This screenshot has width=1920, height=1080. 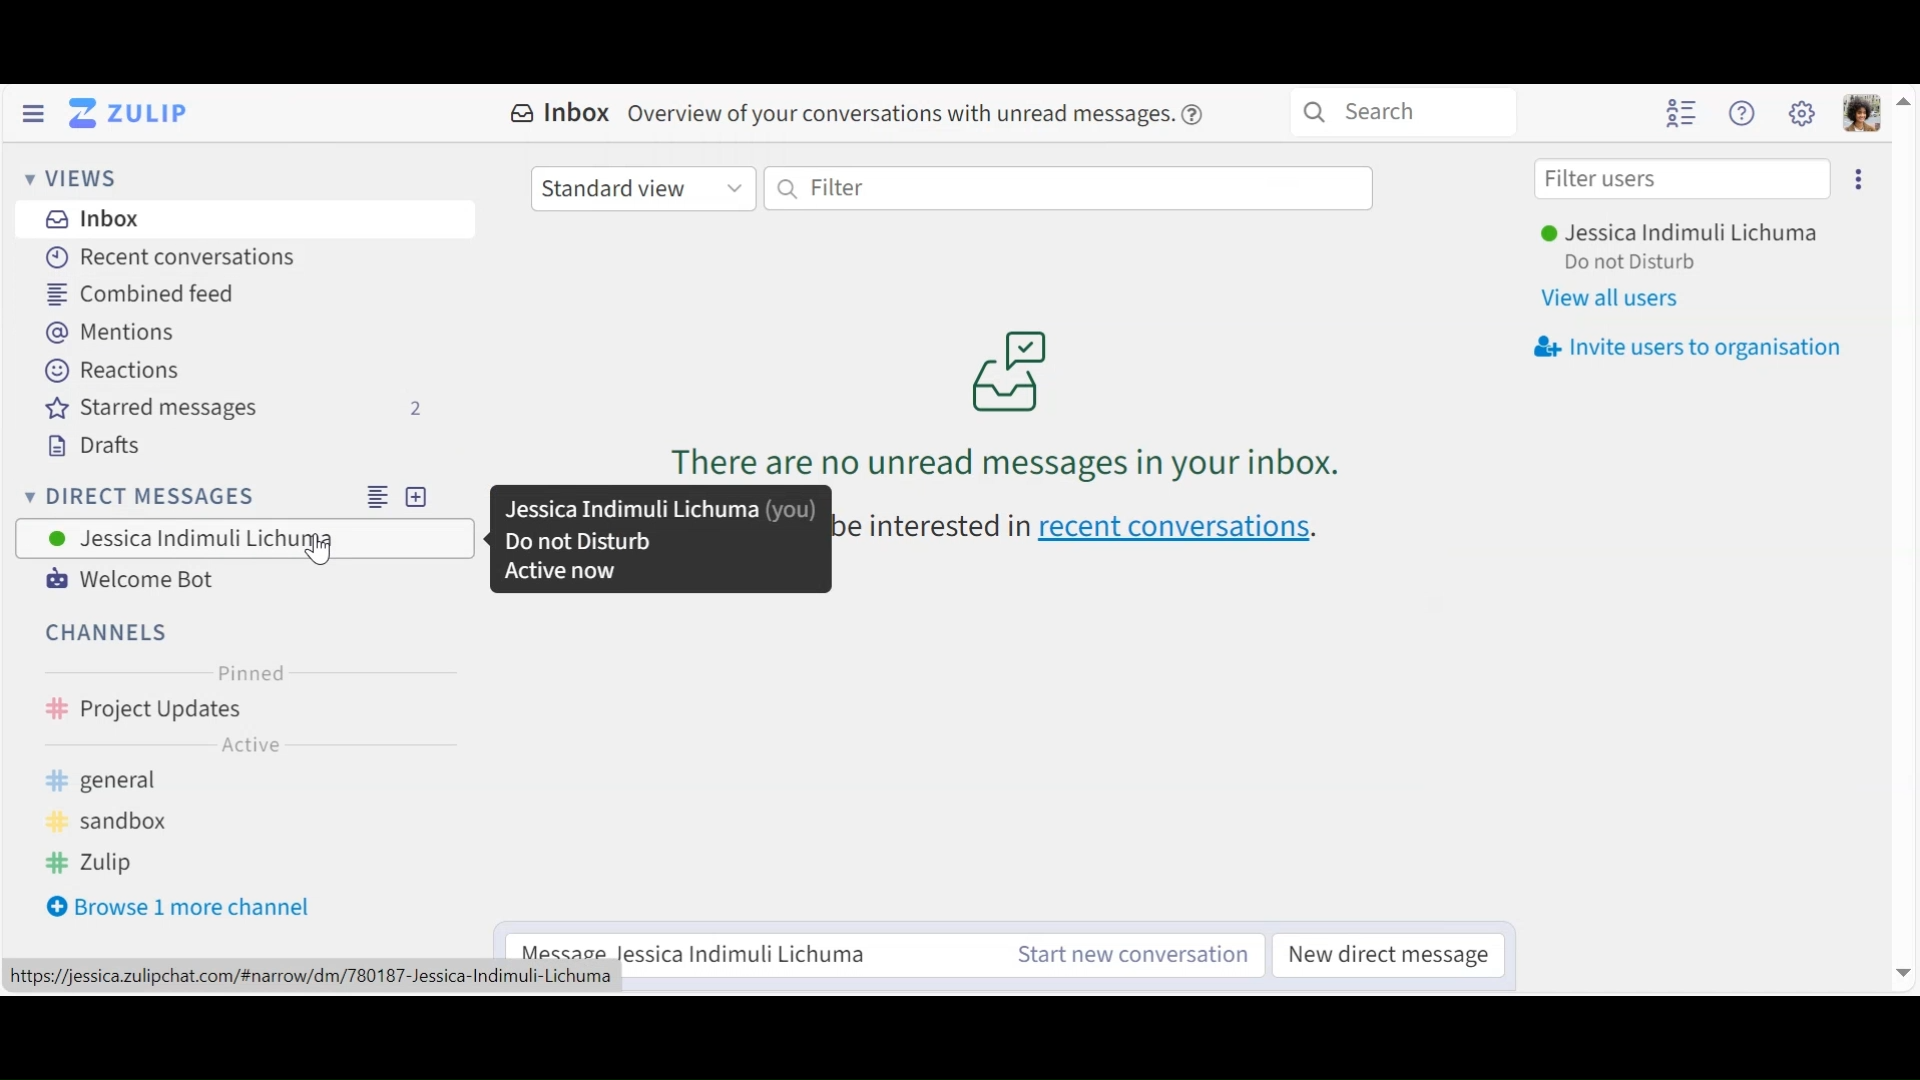 What do you see at coordinates (1413, 113) in the screenshot?
I see `Search` at bounding box center [1413, 113].